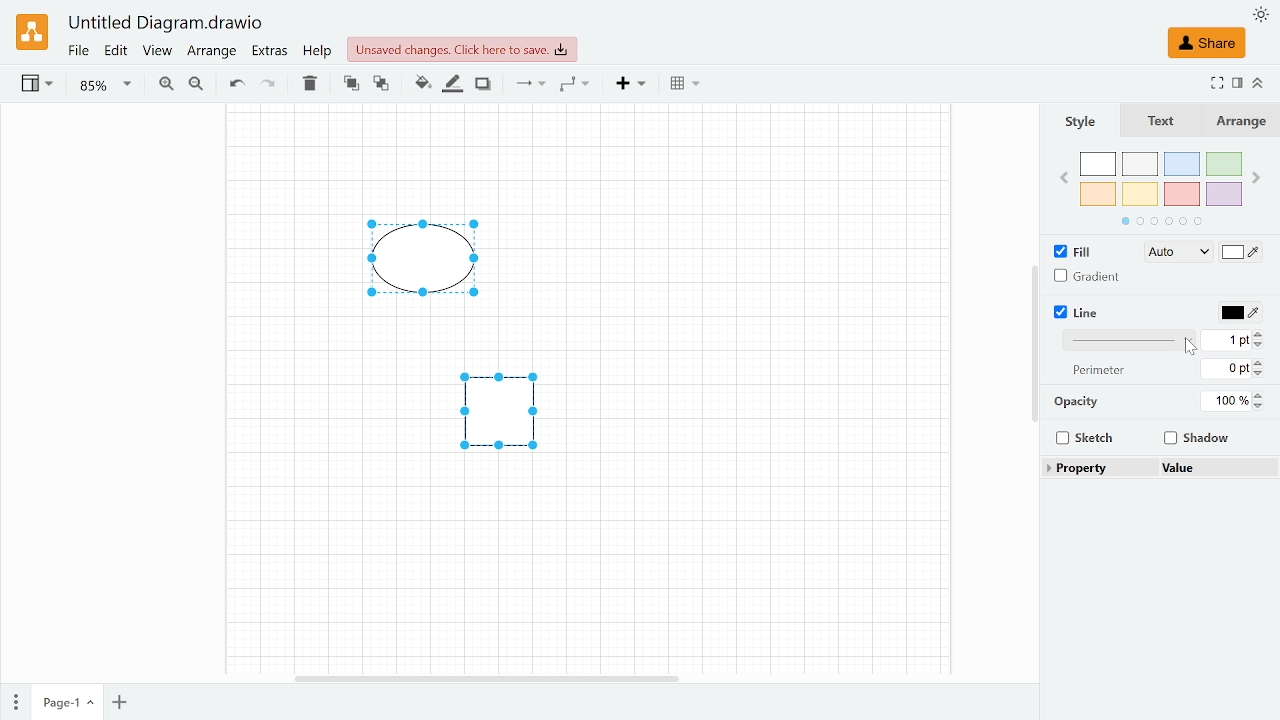 Image resolution: width=1280 pixels, height=720 pixels. Describe the element at coordinates (39, 86) in the screenshot. I see `View` at that location.